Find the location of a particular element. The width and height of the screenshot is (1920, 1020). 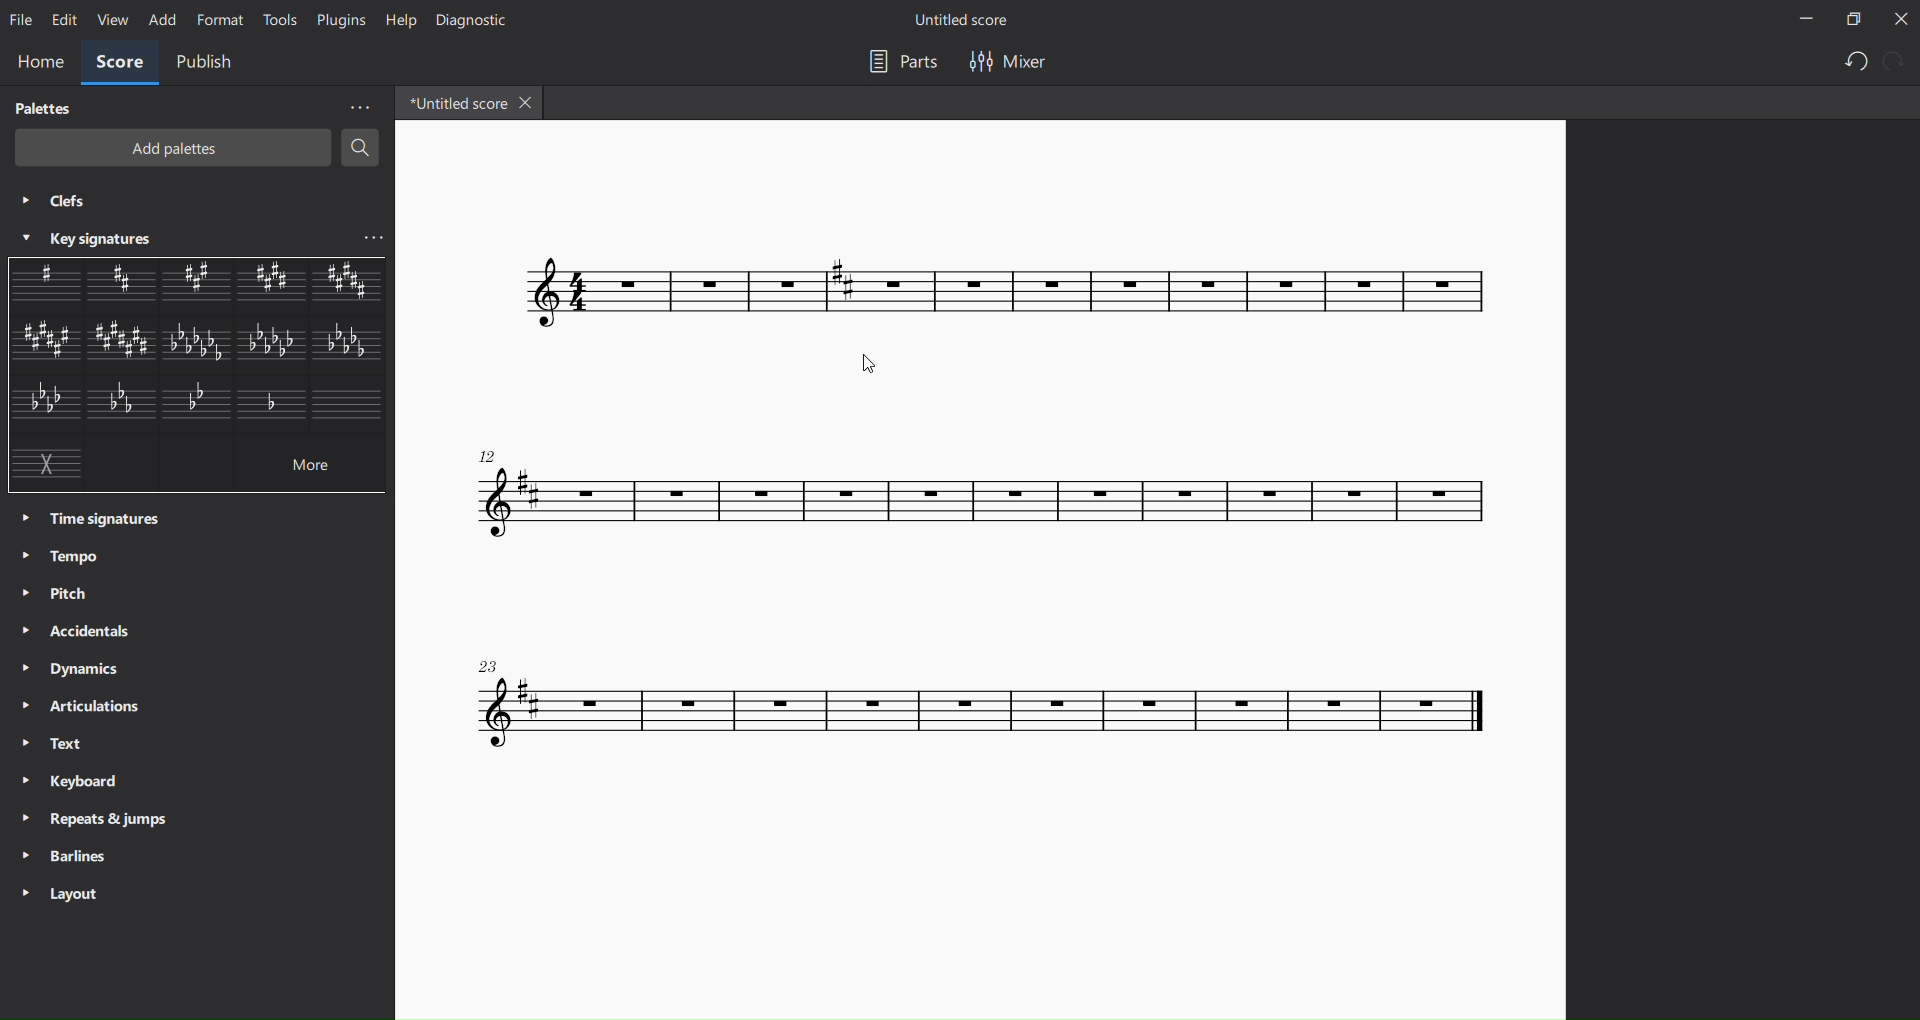

concert is located at coordinates (982, 713).